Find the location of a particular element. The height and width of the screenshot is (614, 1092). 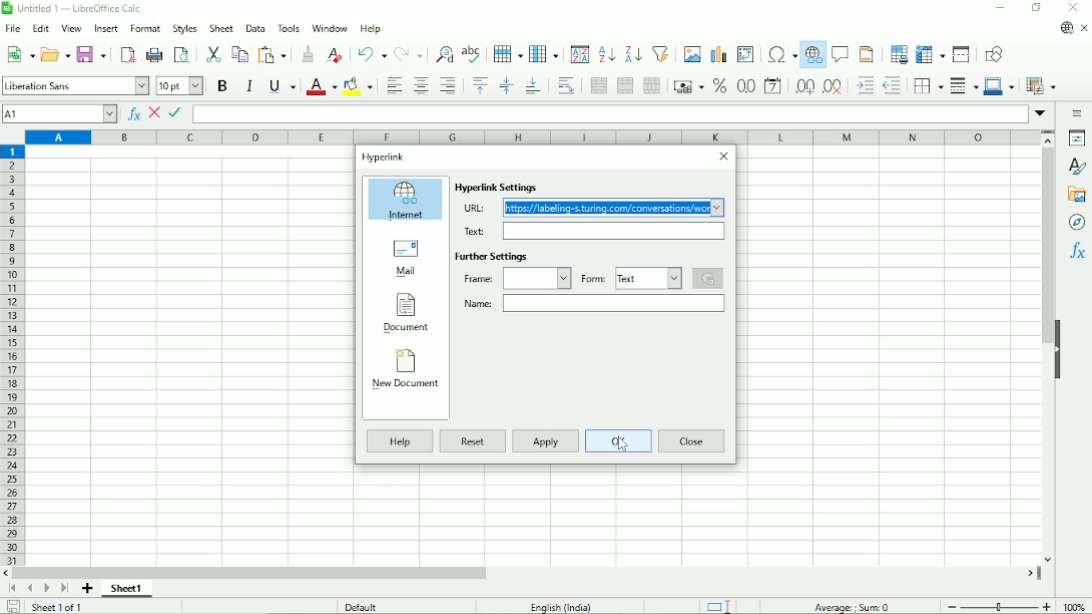

Help is located at coordinates (398, 441).